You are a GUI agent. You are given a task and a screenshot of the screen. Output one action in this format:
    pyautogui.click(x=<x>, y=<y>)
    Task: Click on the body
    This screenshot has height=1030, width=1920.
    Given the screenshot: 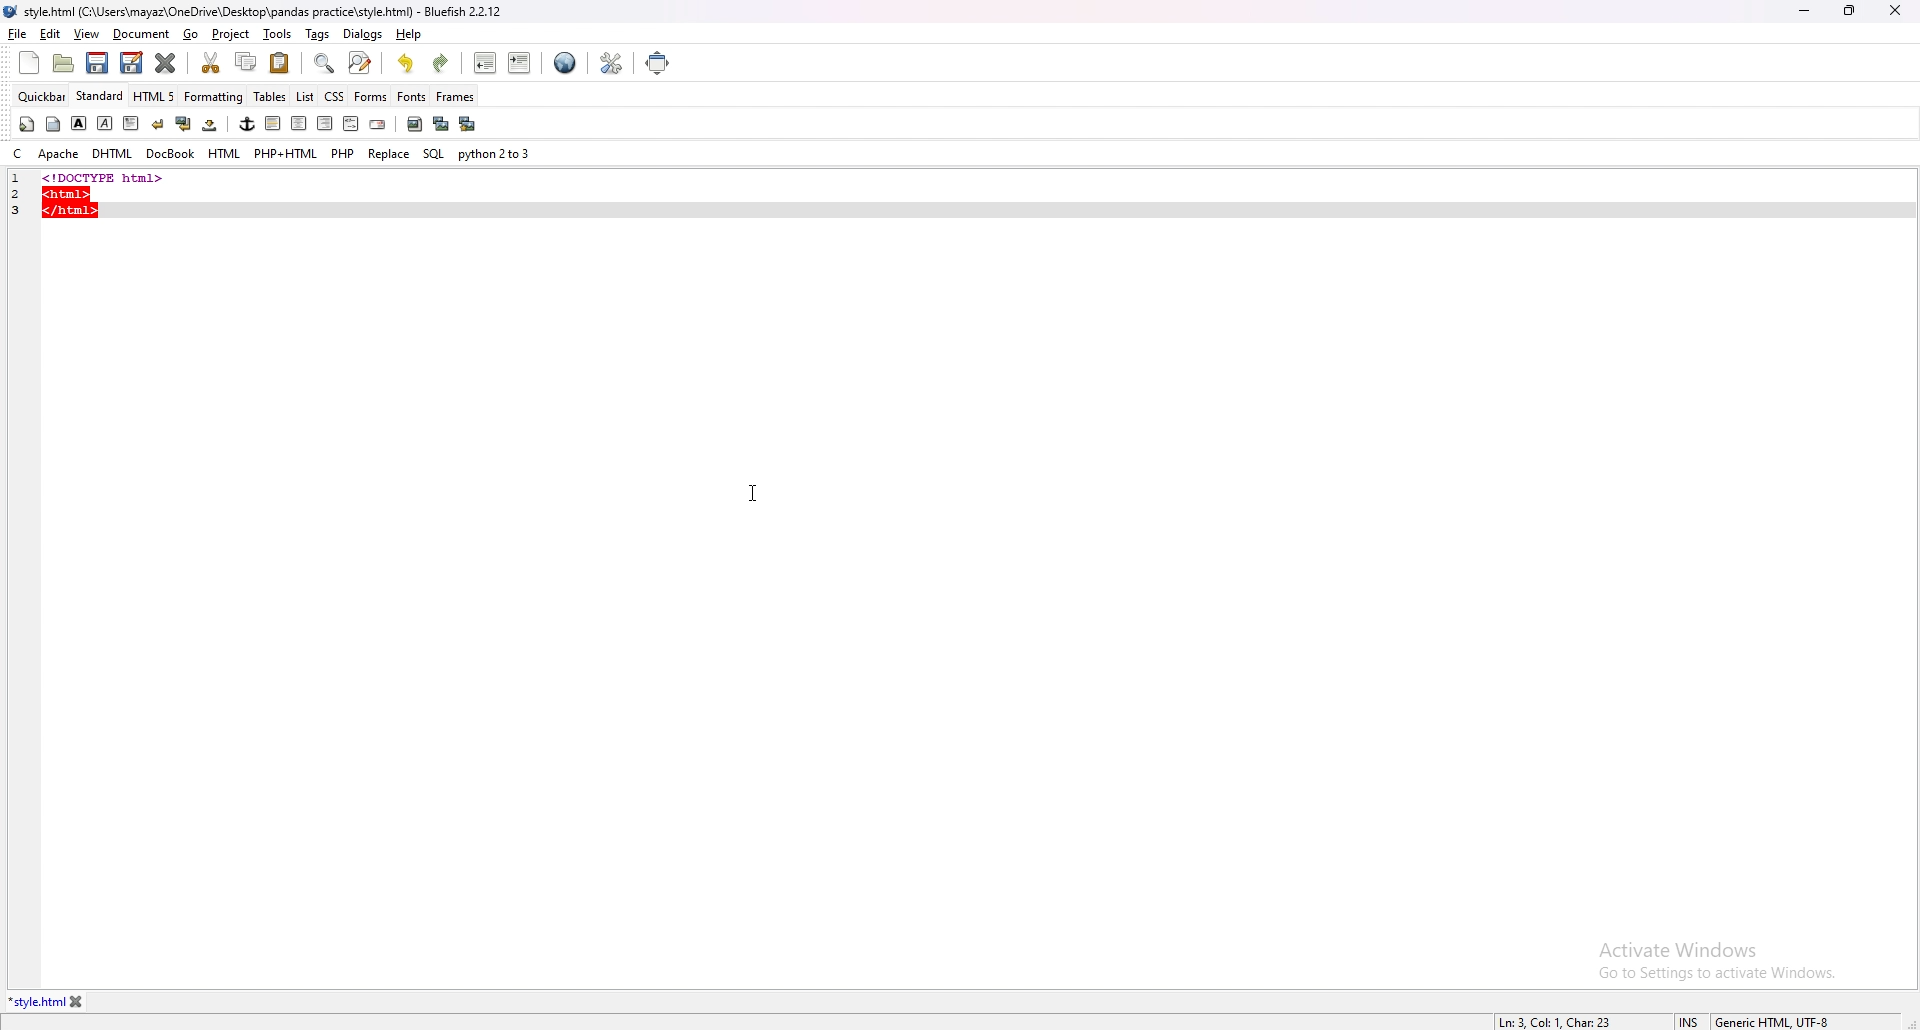 What is the action you would take?
    pyautogui.click(x=55, y=122)
    